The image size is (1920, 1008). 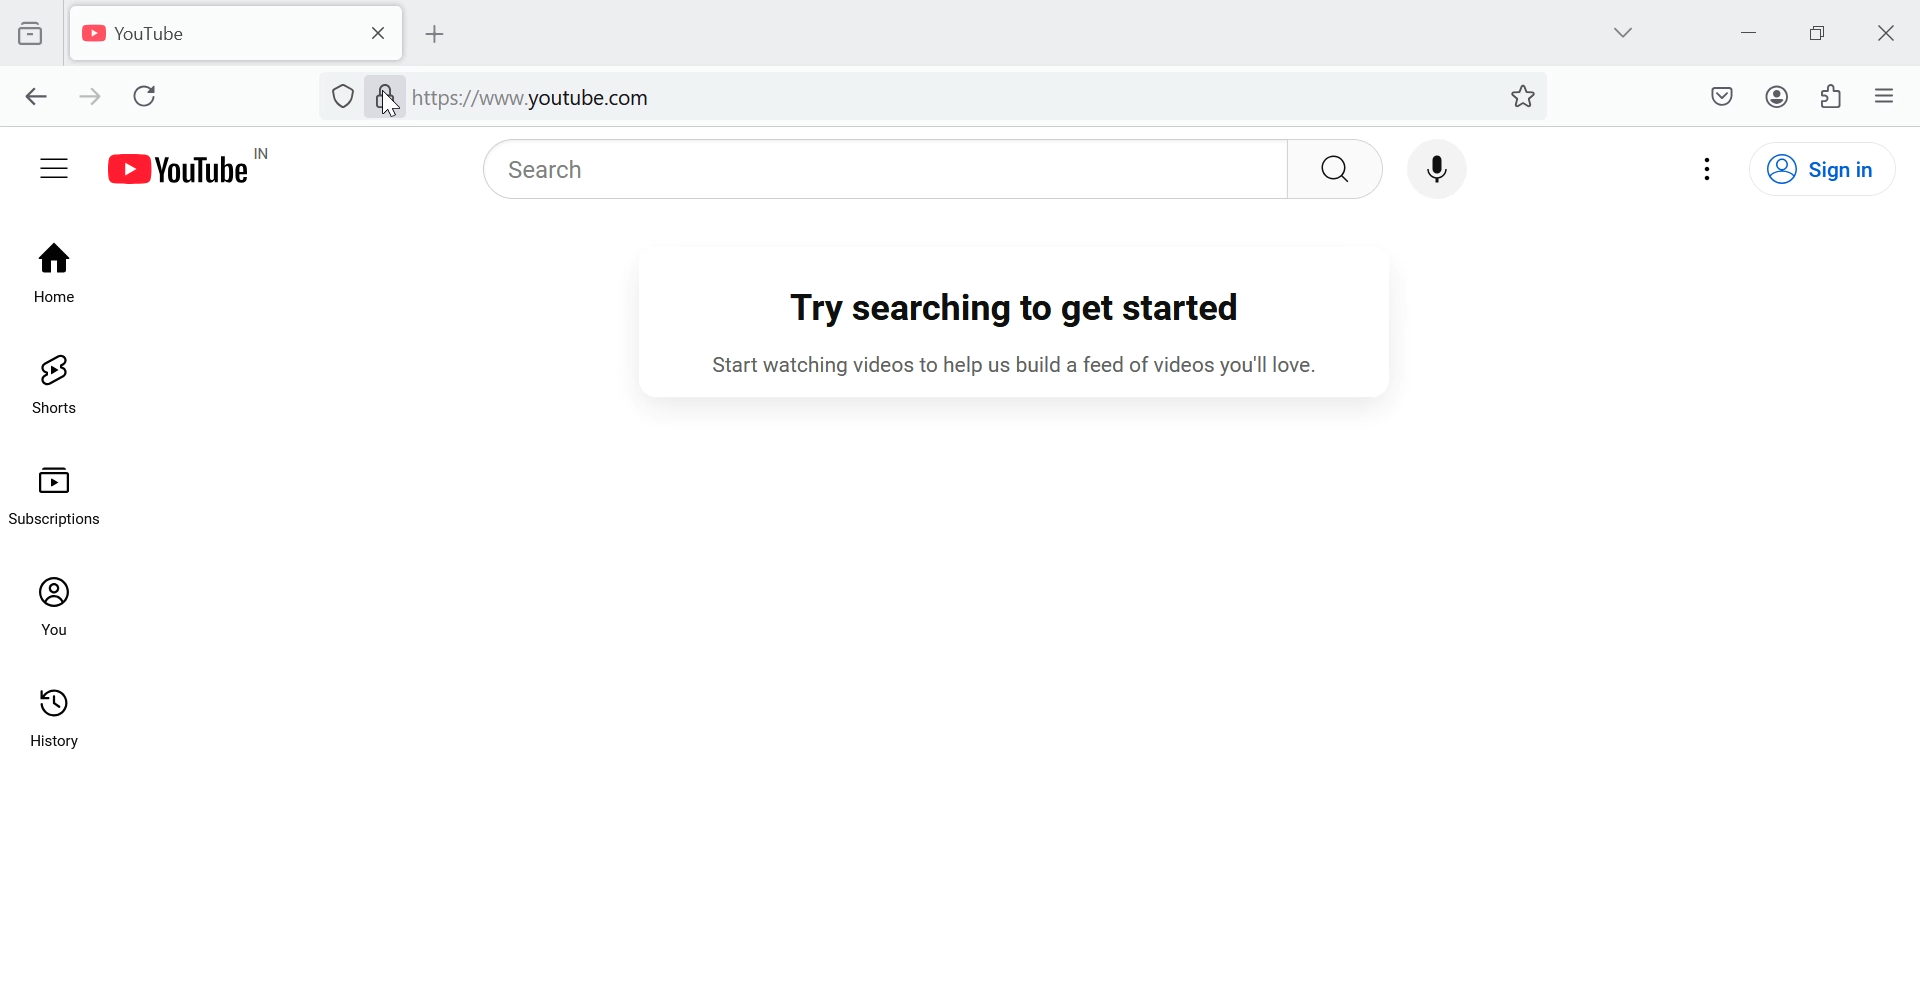 What do you see at coordinates (57, 728) in the screenshot?
I see `History` at bounding box center [57, 728].